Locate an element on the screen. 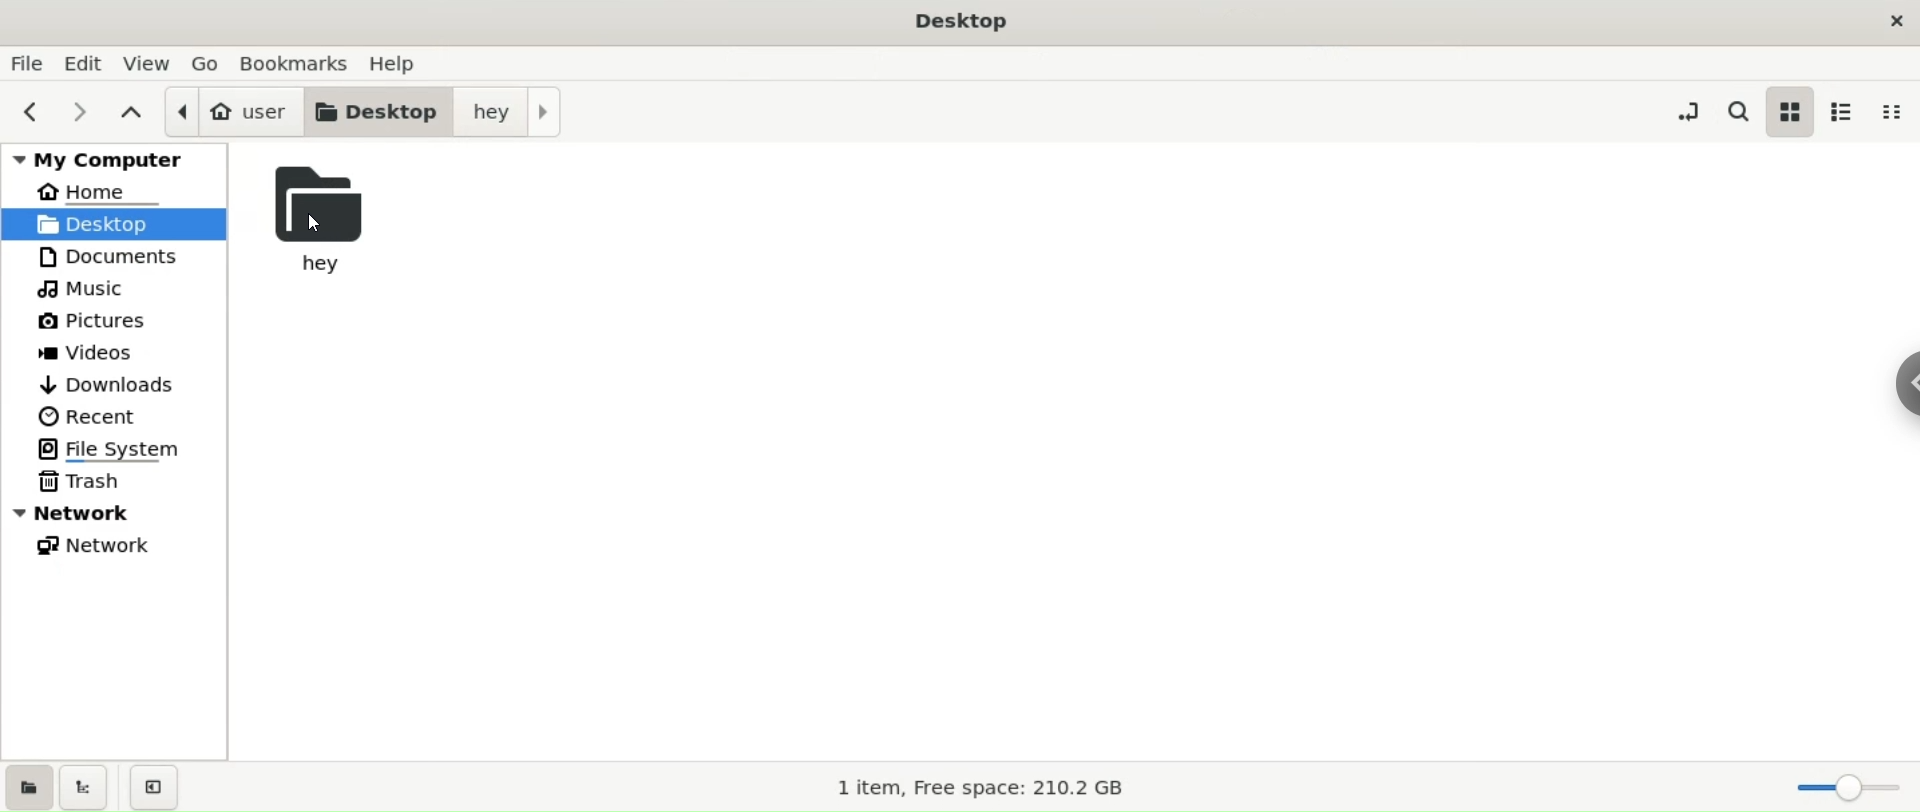 Image resolution: width=1920 pixels, height=812 pixels. filesystem is located at coordinates (116, 450).